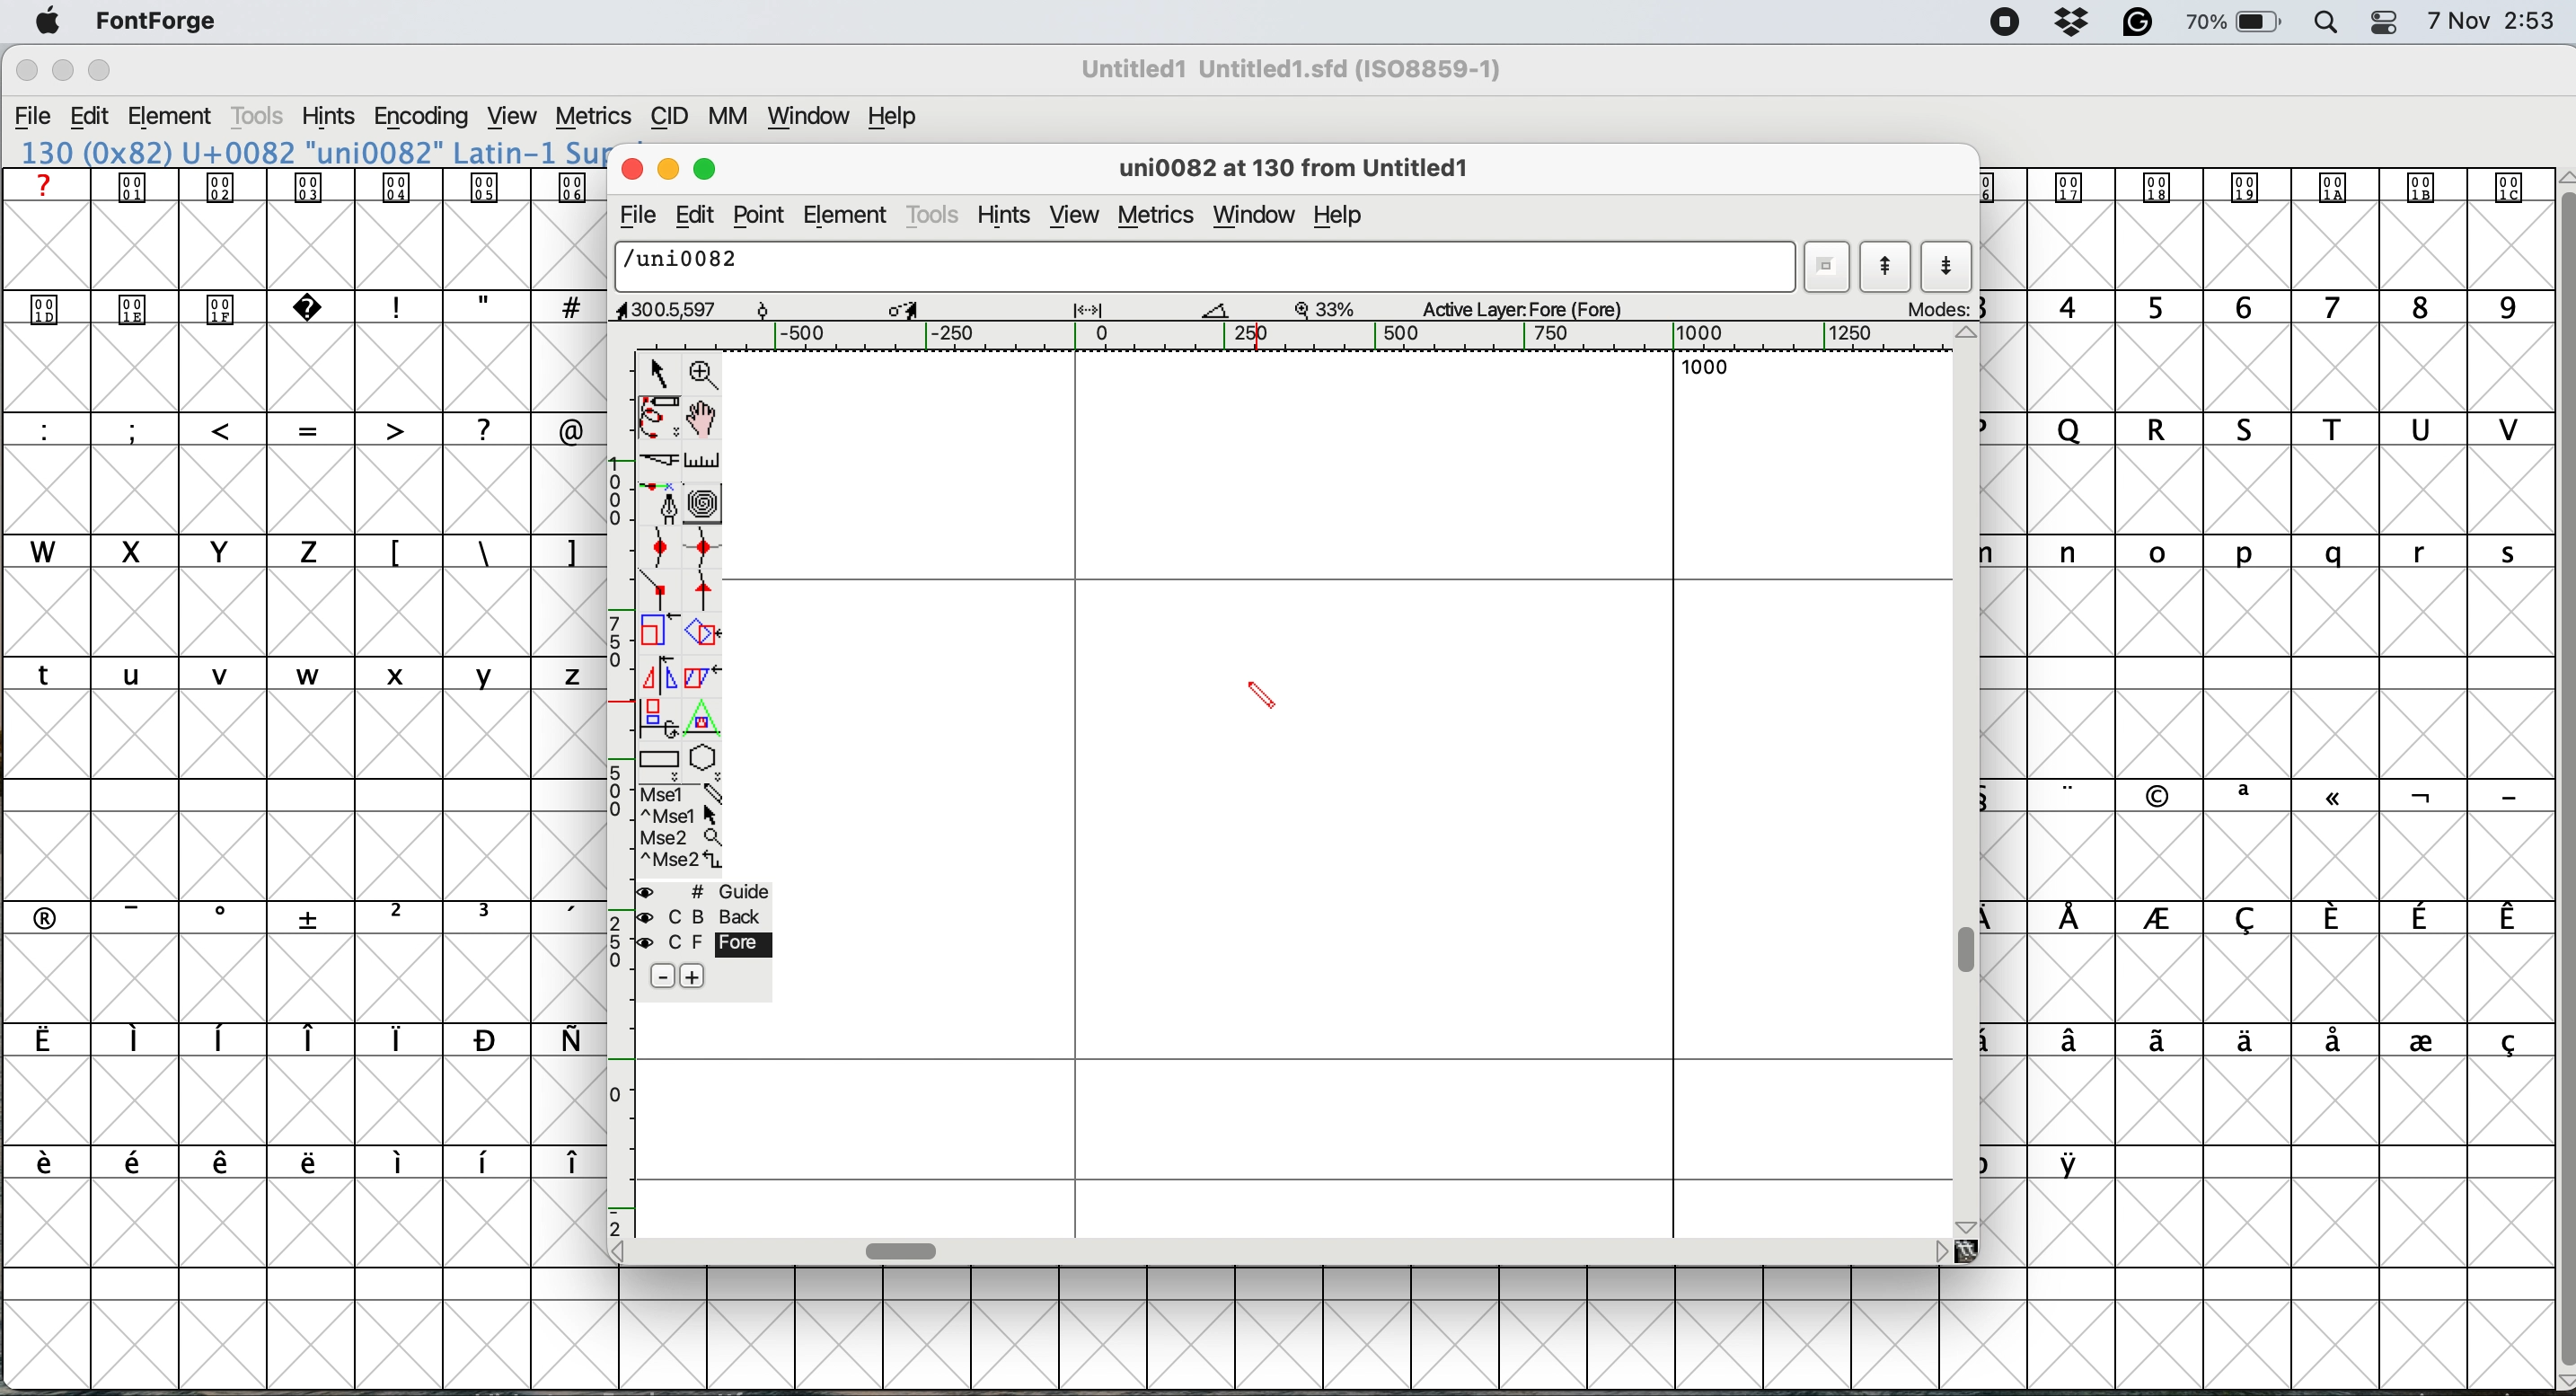 This screenshot has width=2576, height=1396. Describe the element at coordinates (1298, 69) in the screenshot. I see `Untitled1 Untitled1.sfd (ISO8859-1)` at that location.